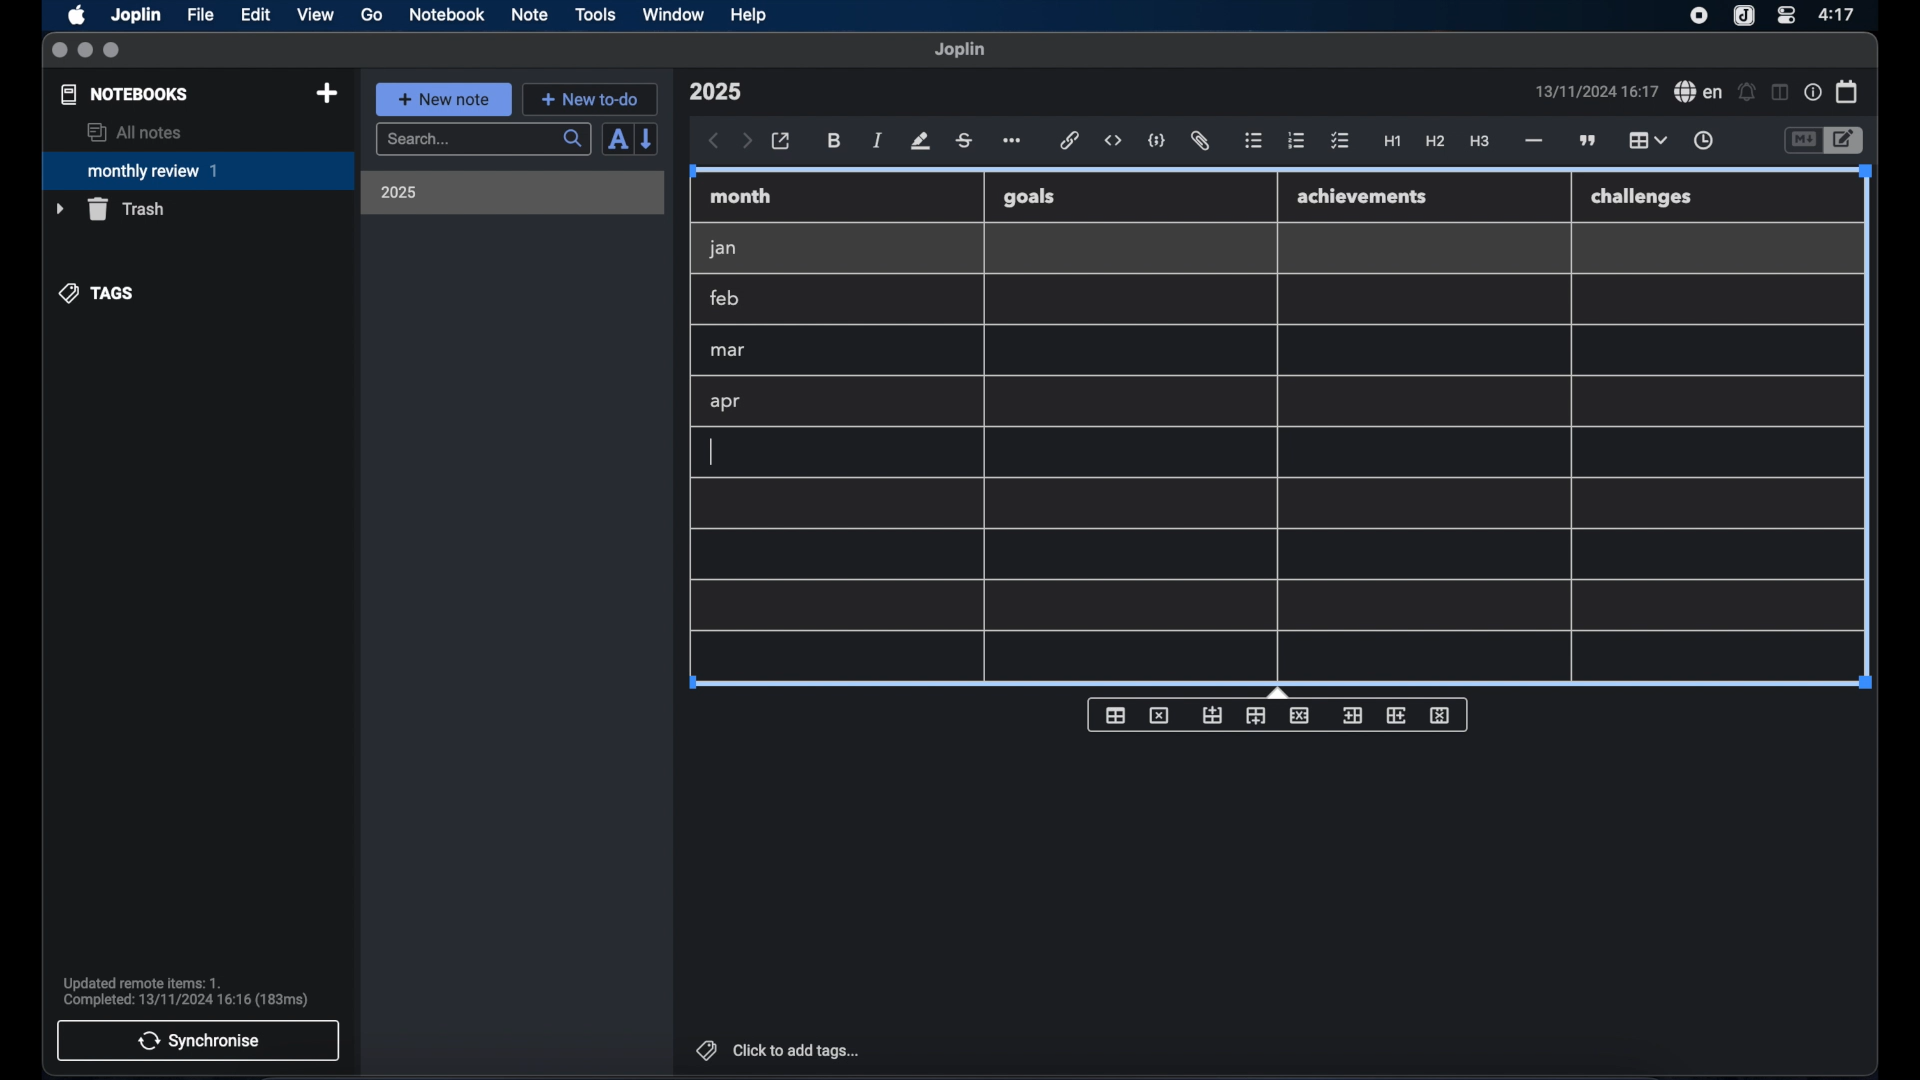 This screenshot has height=1080, width=1920. I want to click on heading 3, so click(1479, 142).